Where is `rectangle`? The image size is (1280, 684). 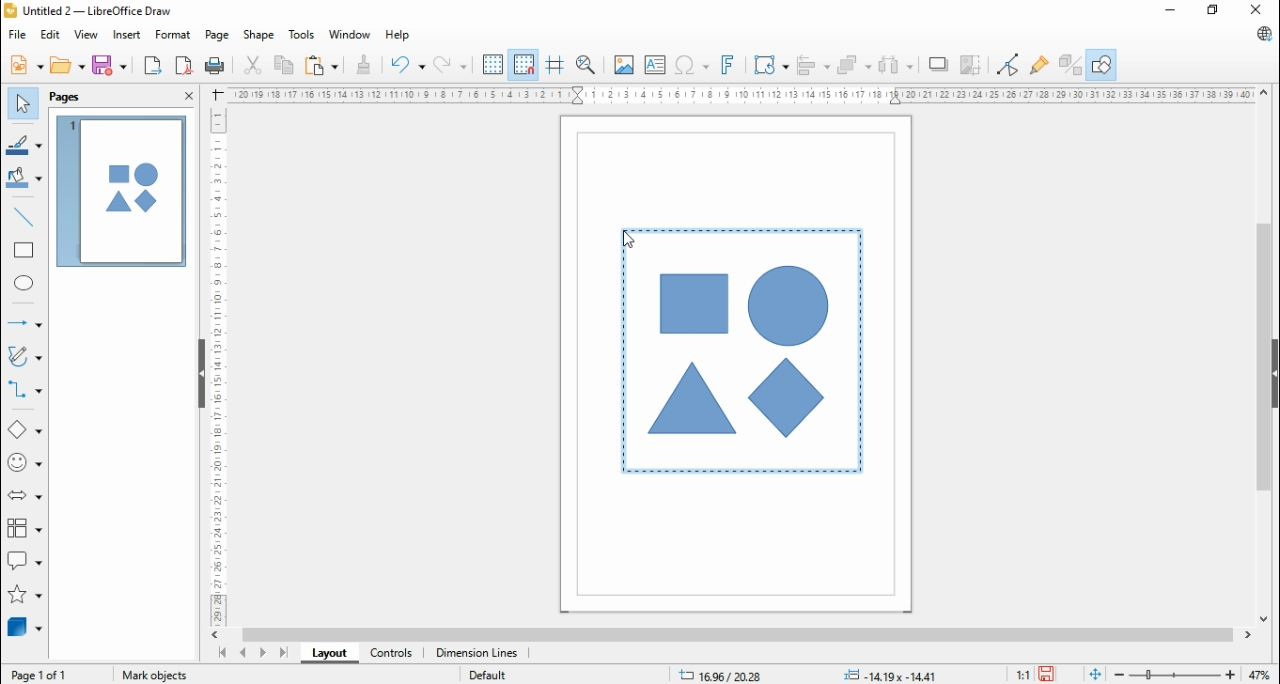
rectangle is located at coordinates (23, 250).